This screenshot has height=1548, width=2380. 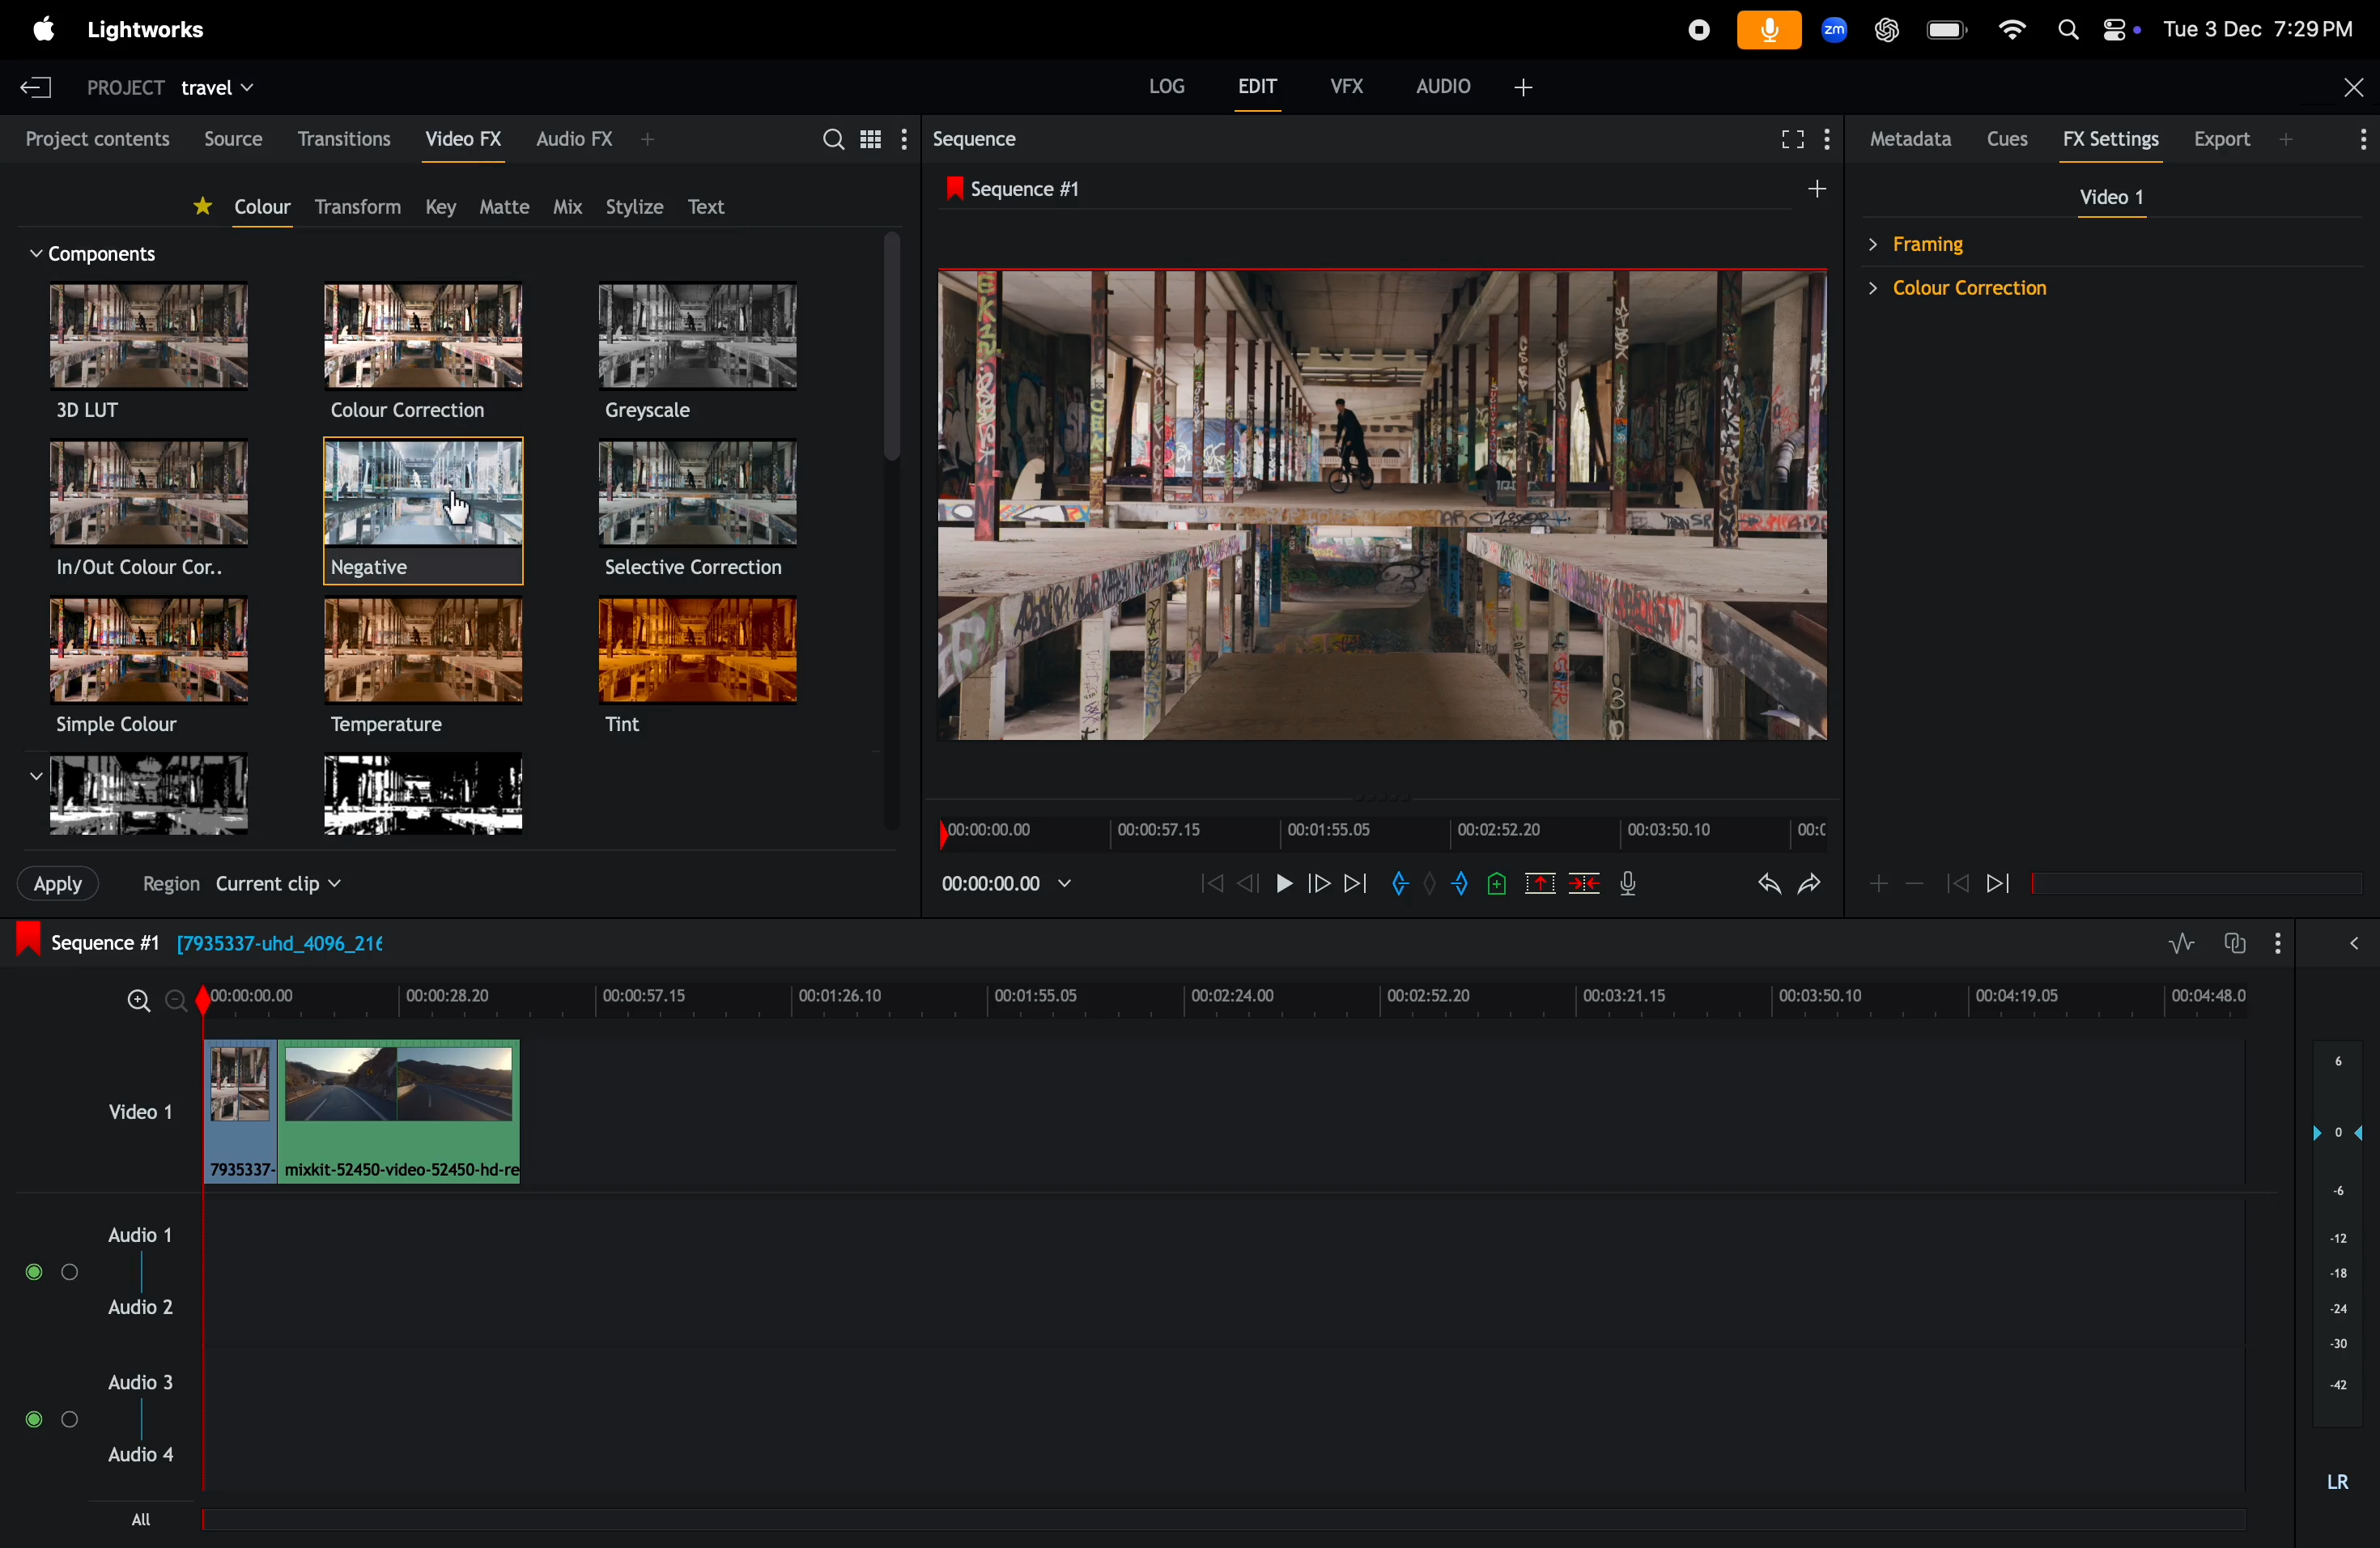 I want to click on apple widgets, so click(x=2096, y=27).